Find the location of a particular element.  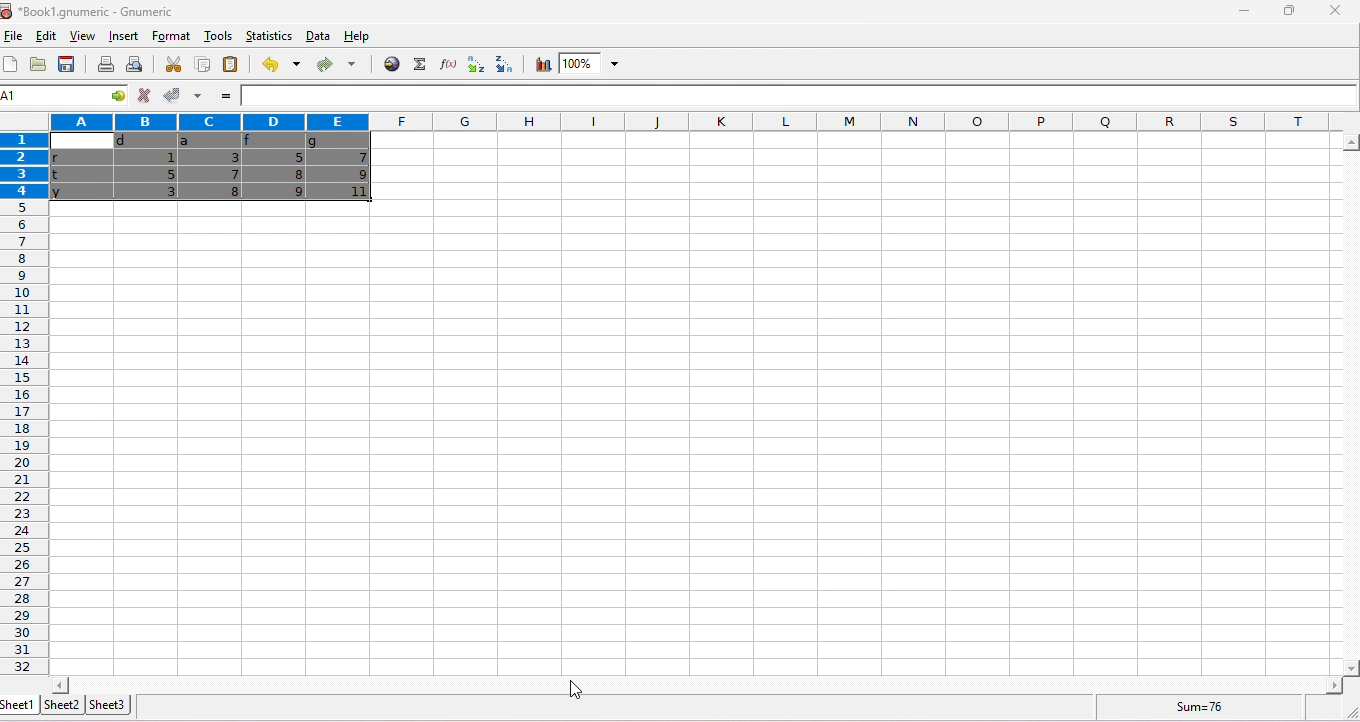

close is located at coordinates (1334, 11).